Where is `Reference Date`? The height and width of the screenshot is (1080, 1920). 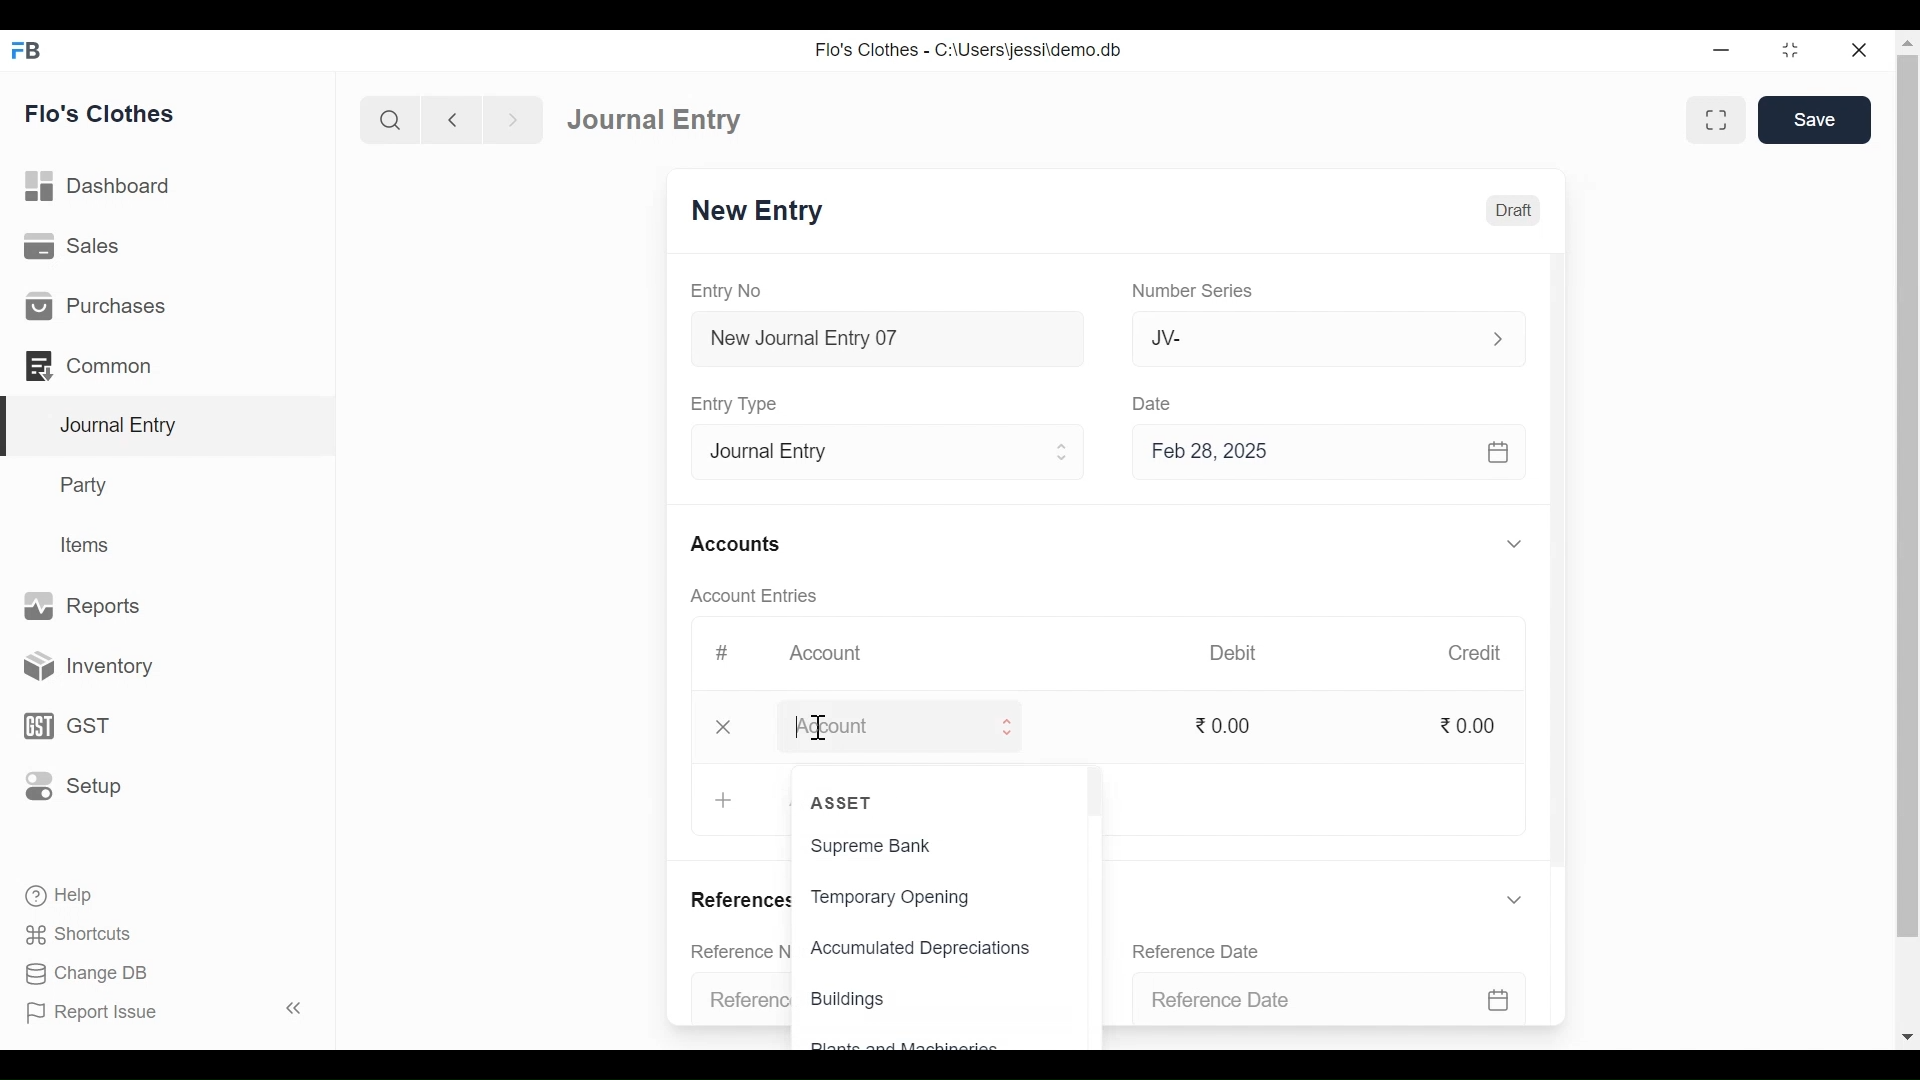
Reference Date is located at coordinates (1208, 950).